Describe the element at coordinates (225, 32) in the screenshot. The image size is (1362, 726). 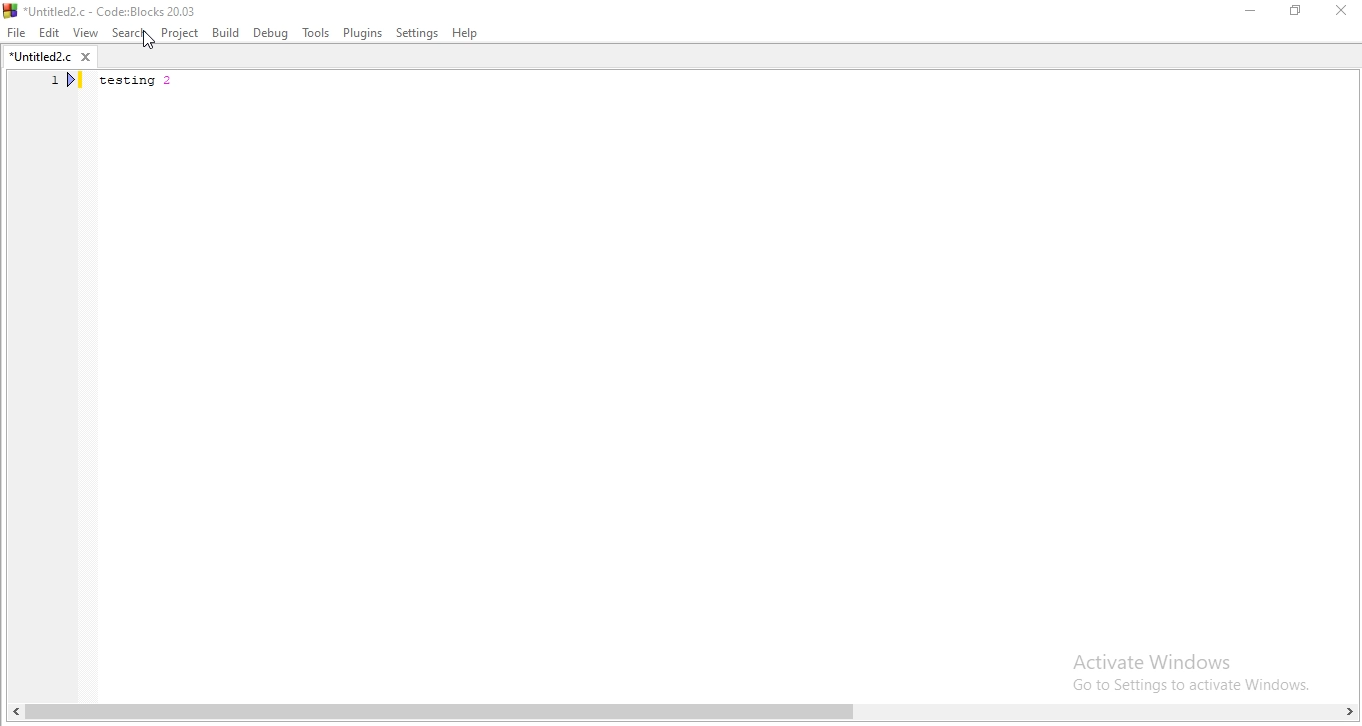
I see `Build ` at that location.